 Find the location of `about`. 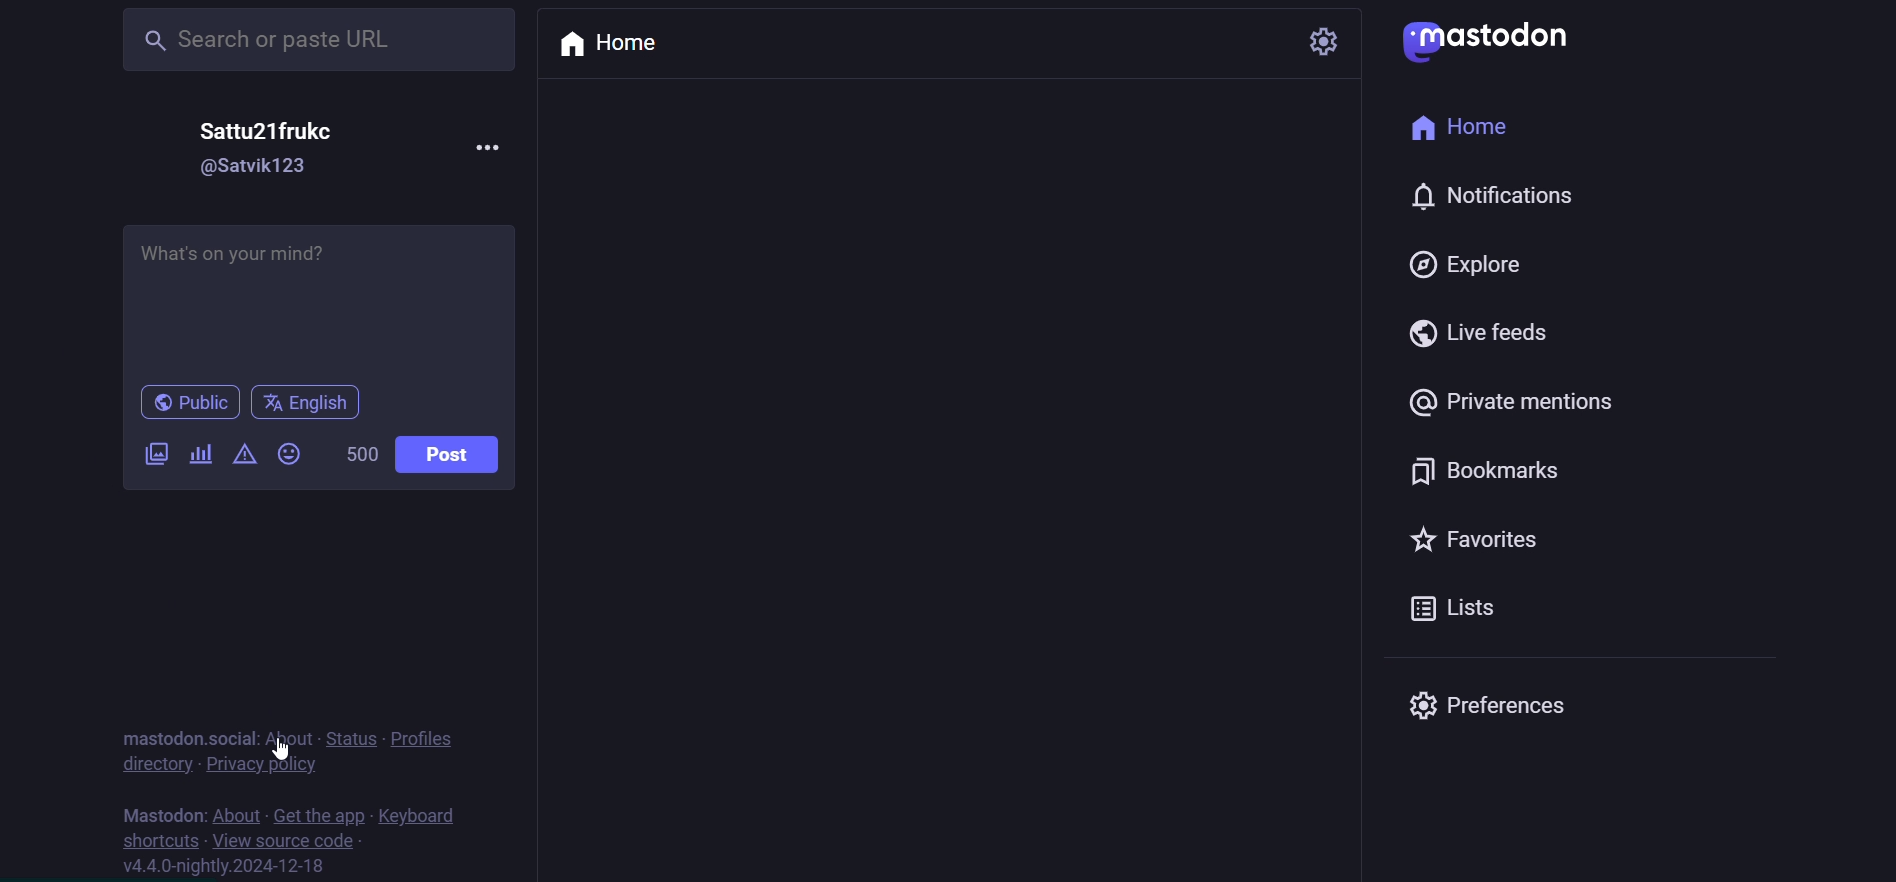

about is located at coordinates (235, 813).